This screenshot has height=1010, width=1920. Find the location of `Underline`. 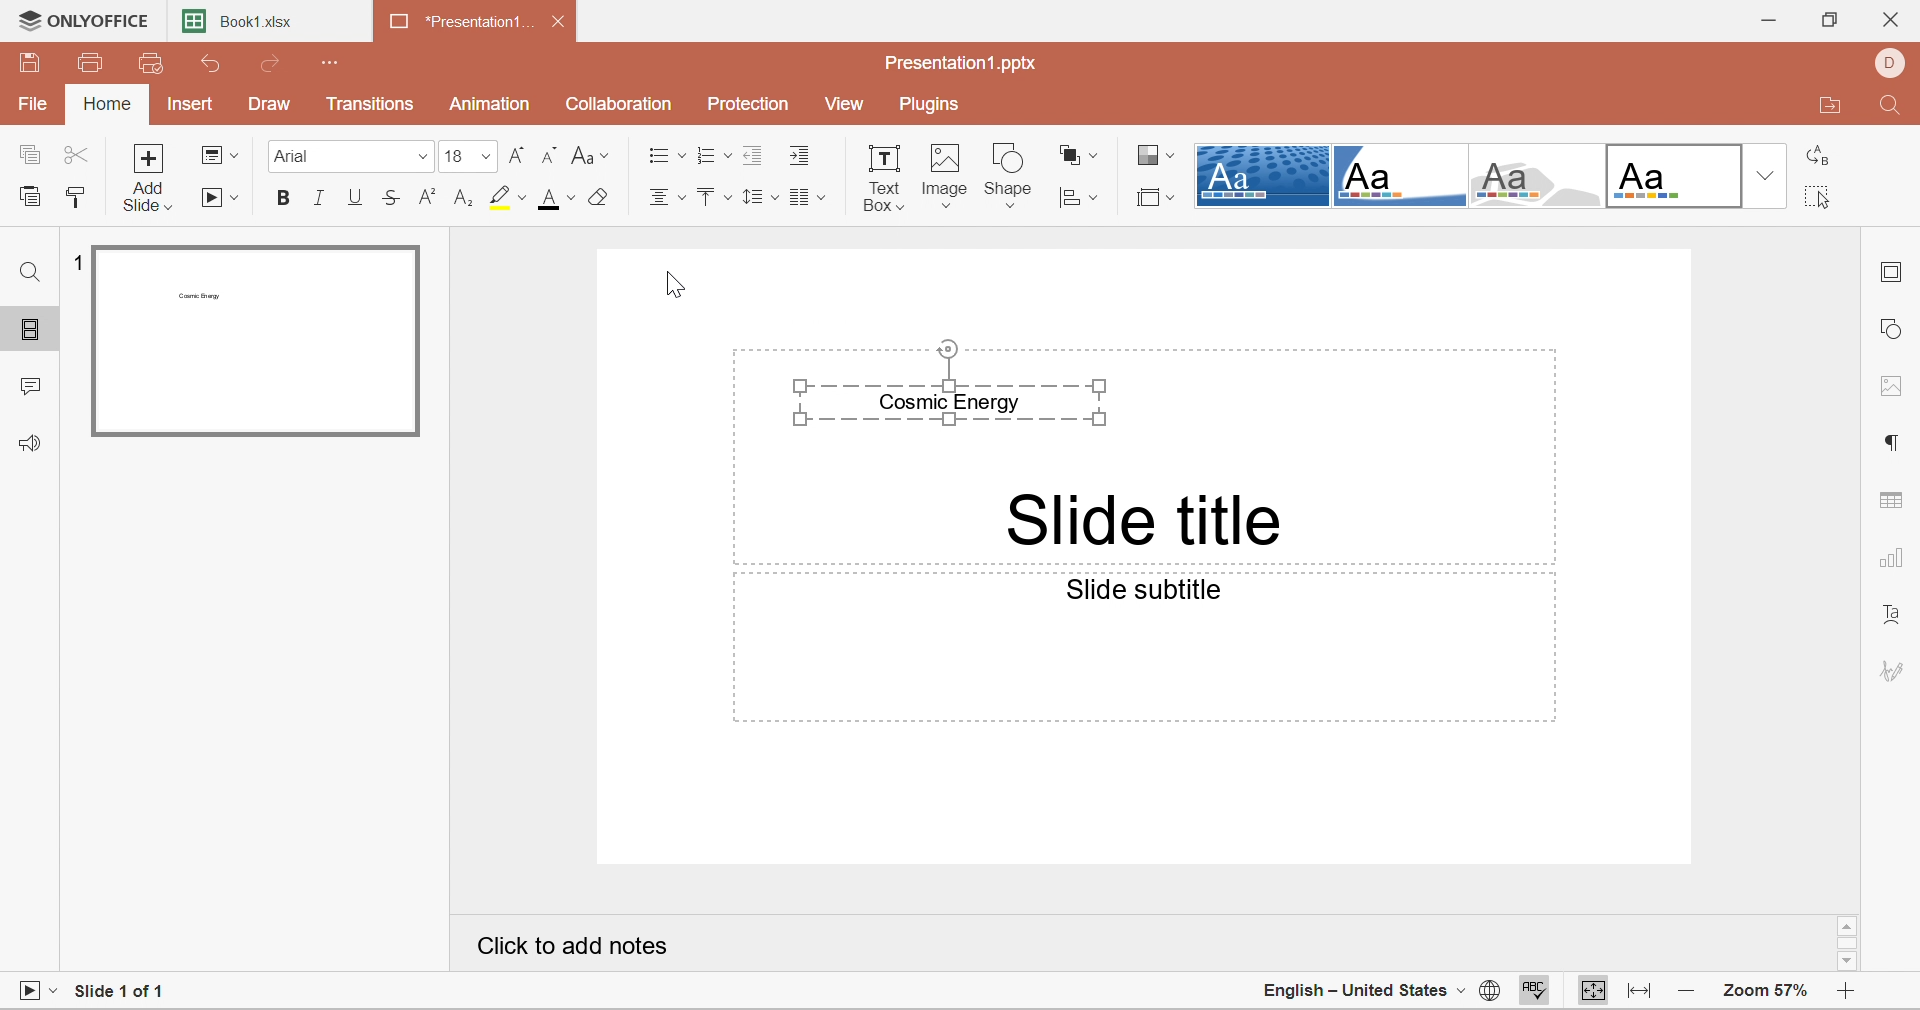

Underline is located at coordinates (355, 198).